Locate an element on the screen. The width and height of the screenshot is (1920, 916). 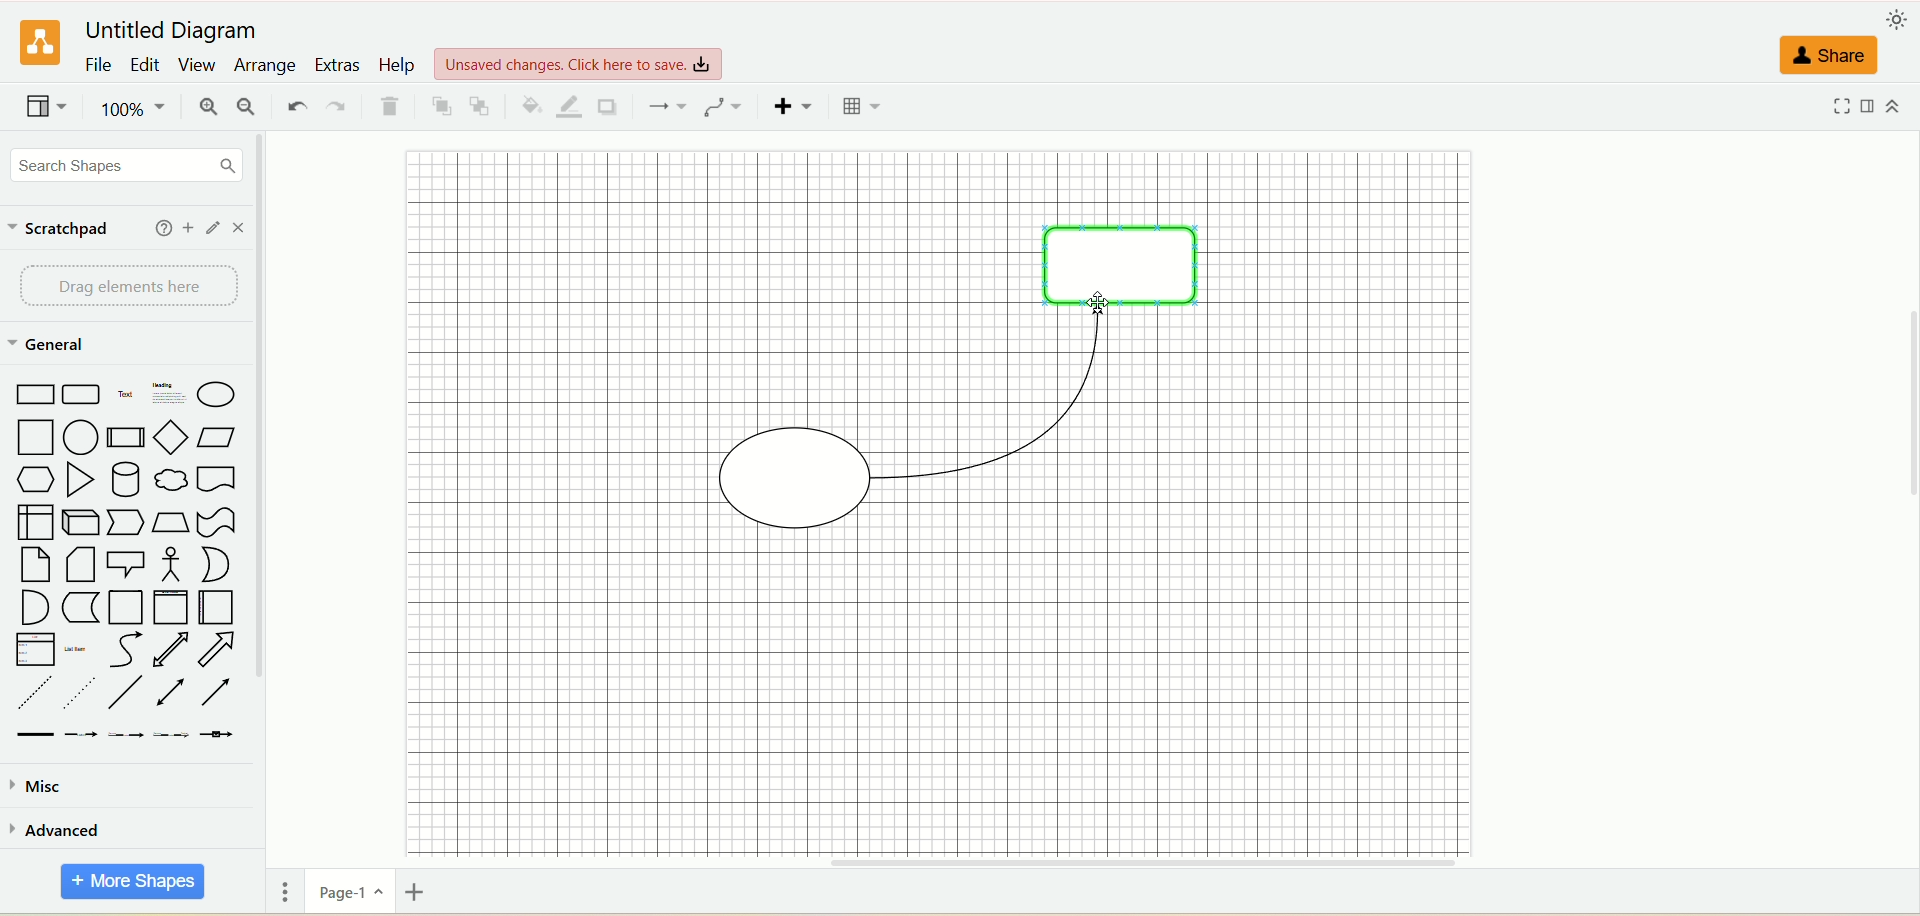
title is located at coordinates (187, 31).